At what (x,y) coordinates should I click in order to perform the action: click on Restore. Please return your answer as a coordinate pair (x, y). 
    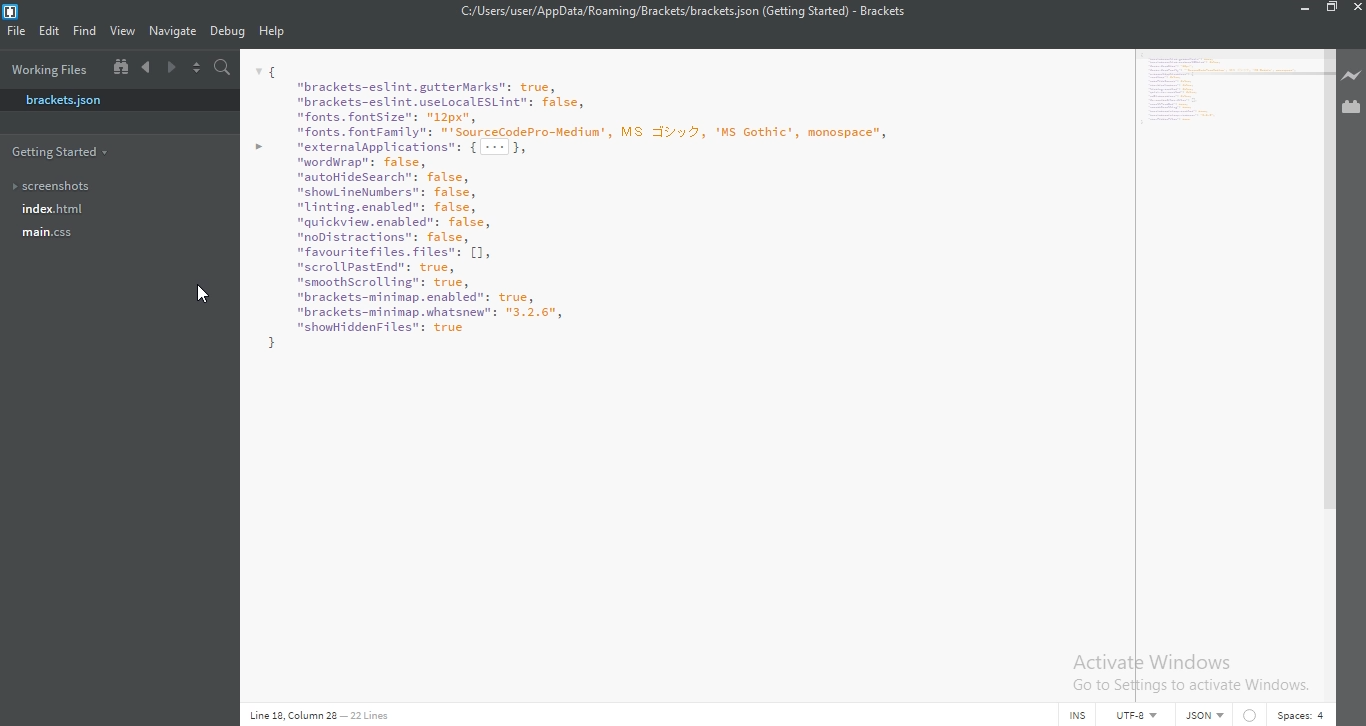
    Looking at the image, I should click on (1330, 8).